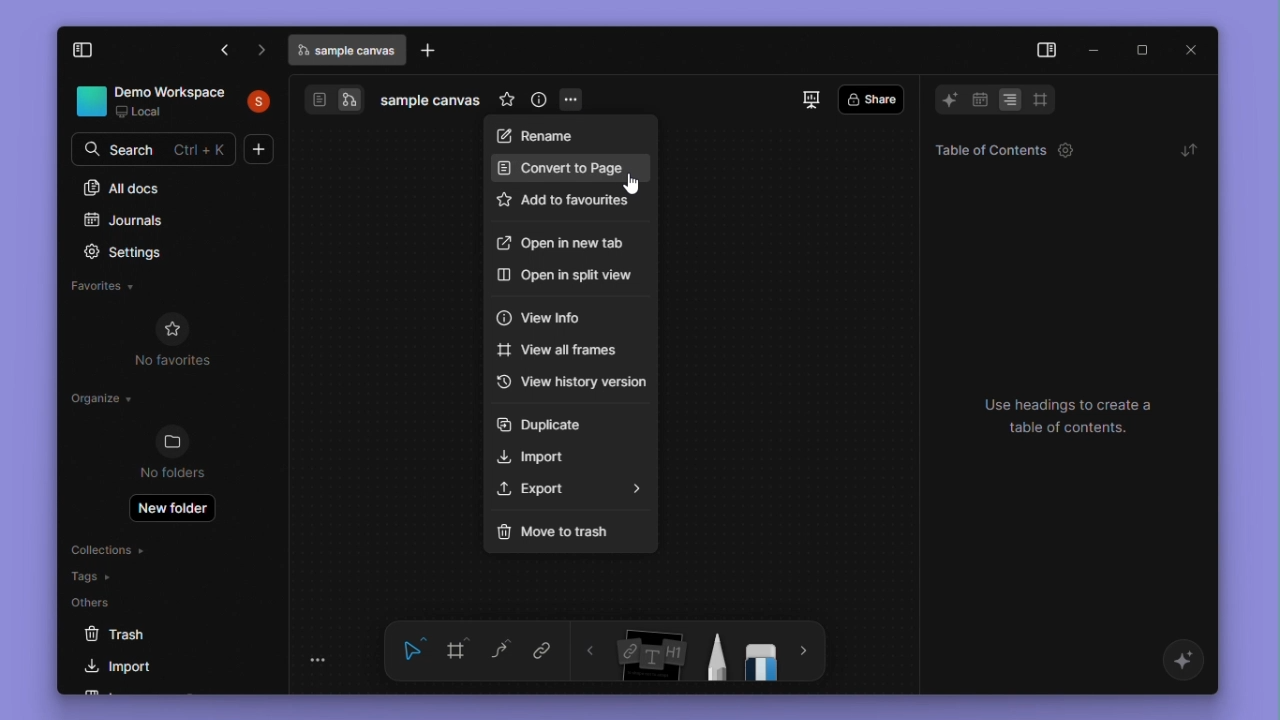 The image size is (1280, 720). I want to click on notes, so click(652, 655).